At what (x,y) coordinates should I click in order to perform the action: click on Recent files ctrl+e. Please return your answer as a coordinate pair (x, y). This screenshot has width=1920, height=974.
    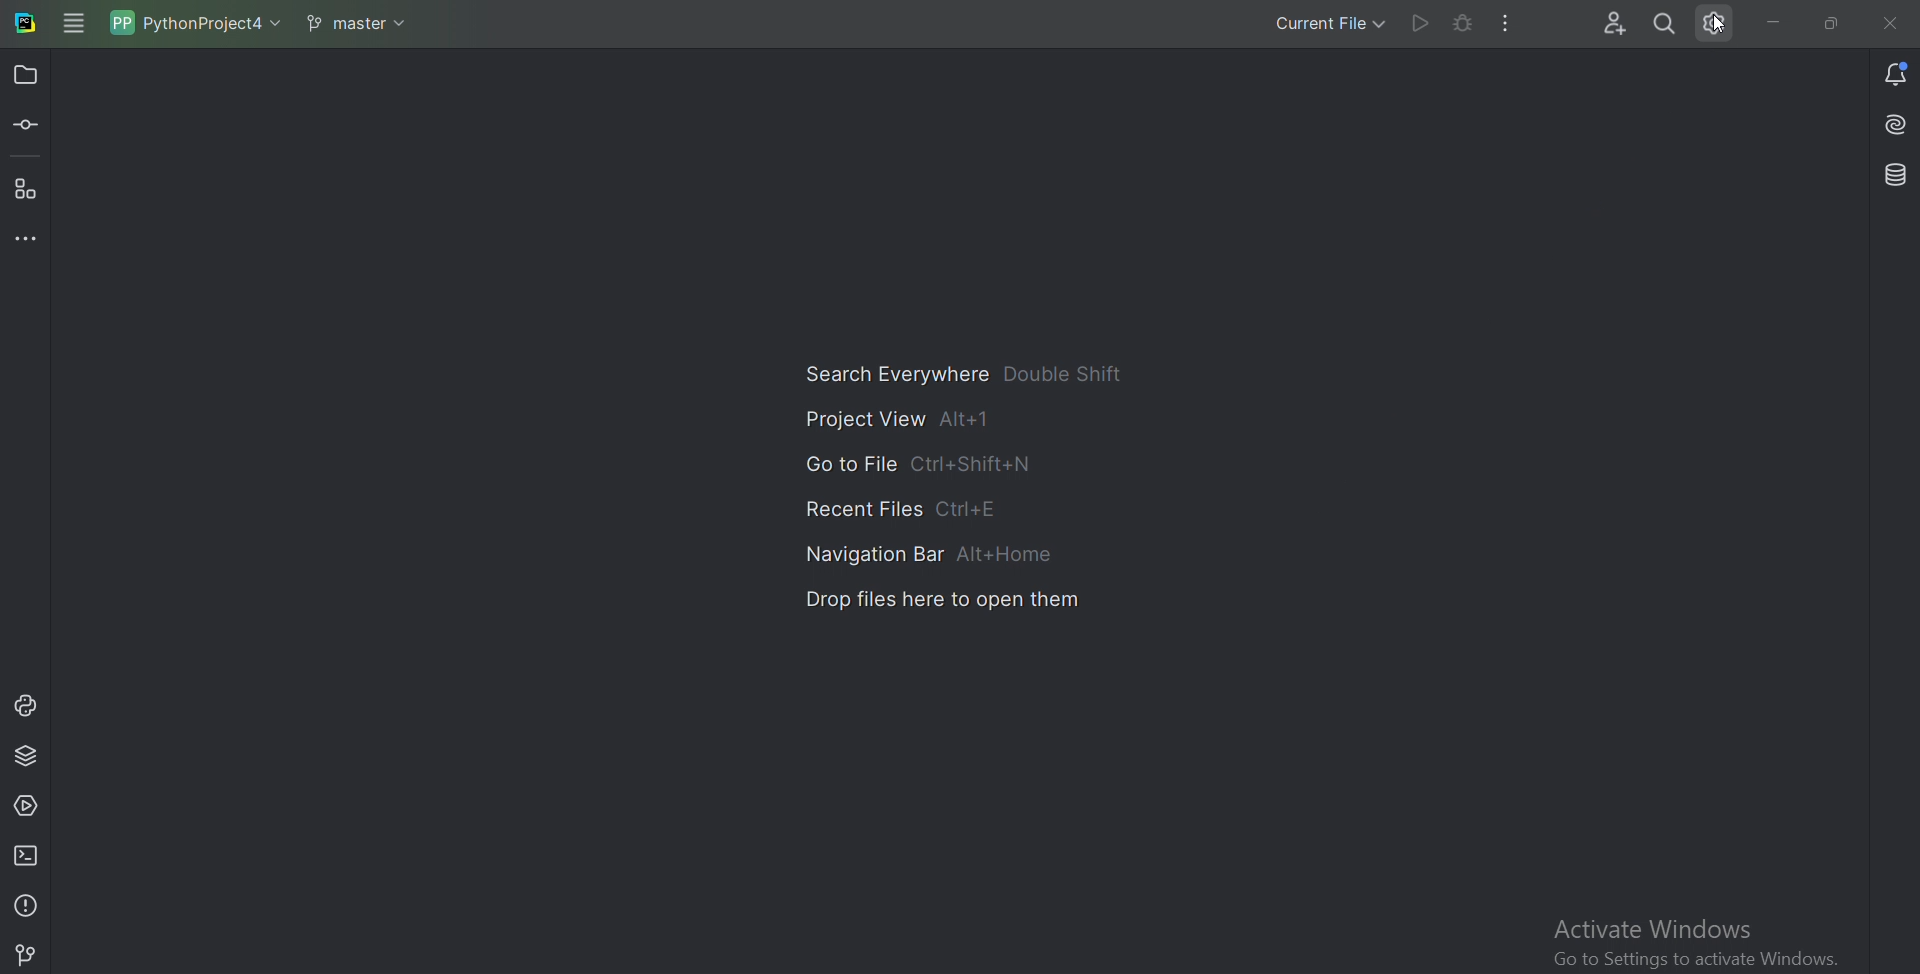
    Looking at the image, I should click on (910, 503).